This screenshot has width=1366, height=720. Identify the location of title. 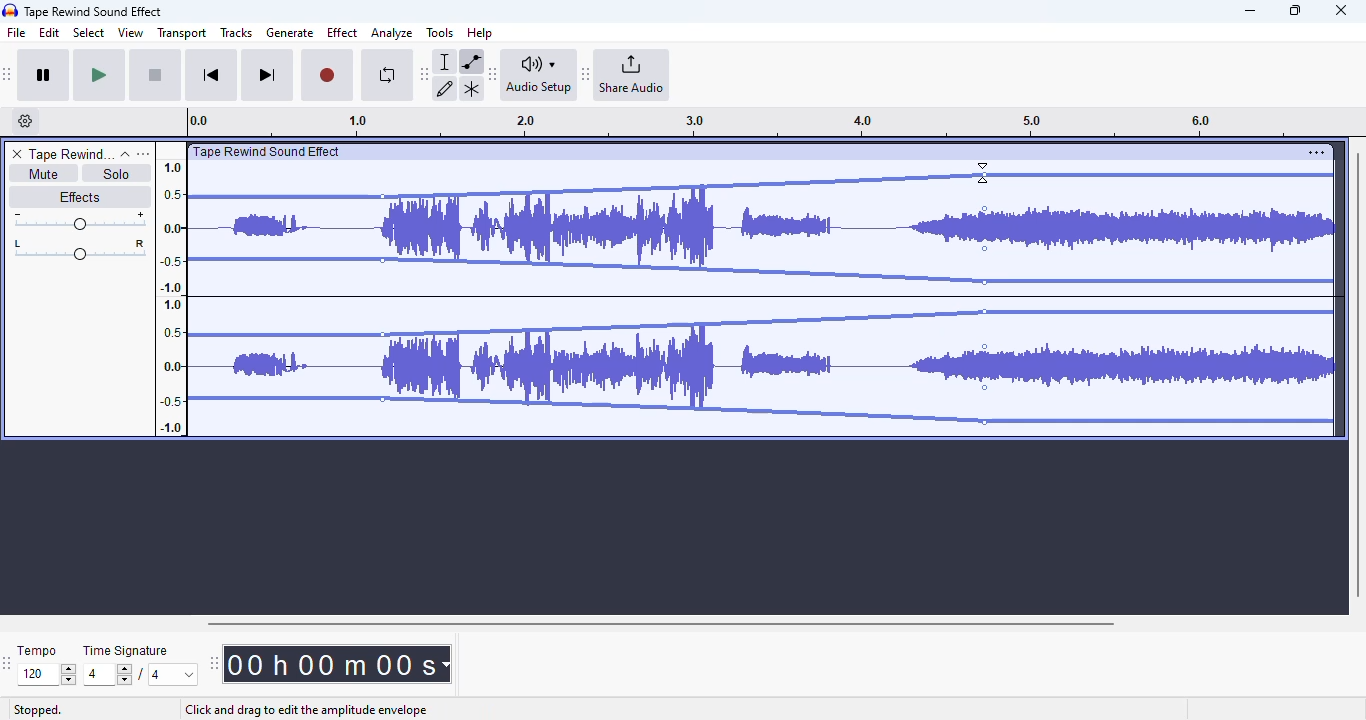
(94, 11).